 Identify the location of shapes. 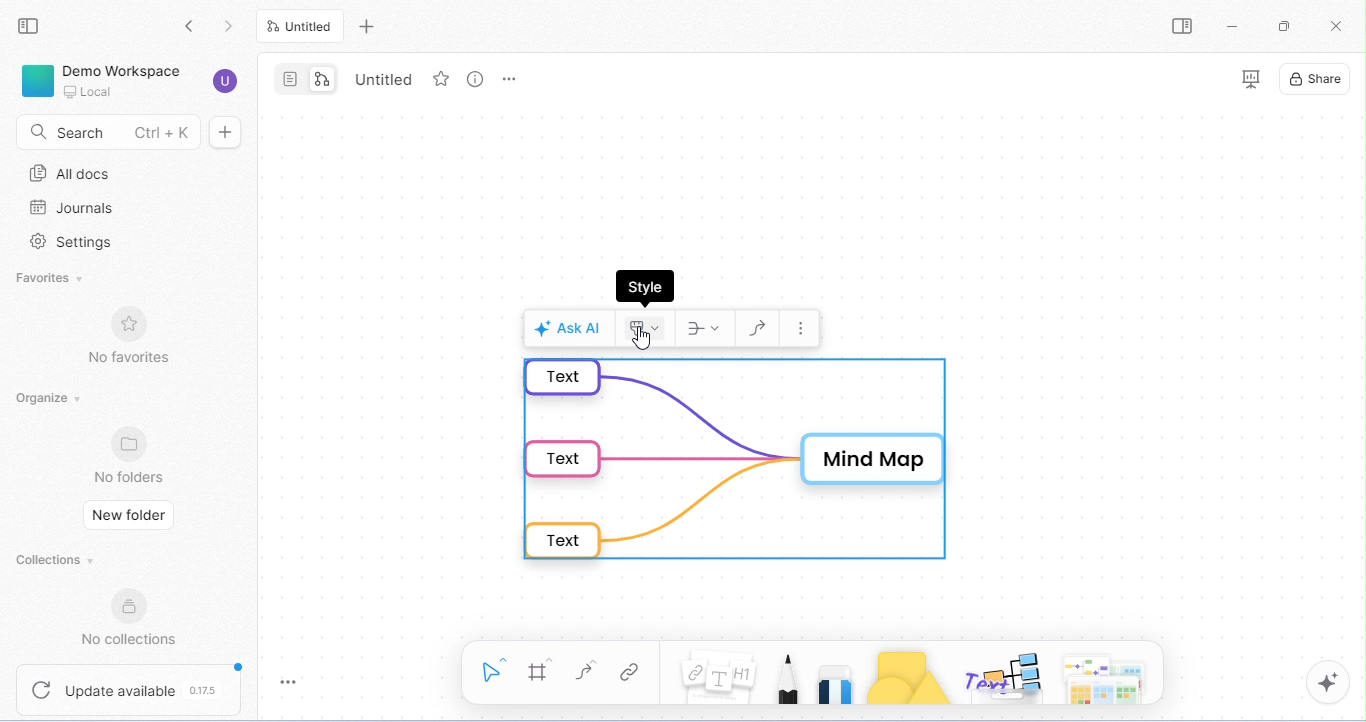
(909, 680).